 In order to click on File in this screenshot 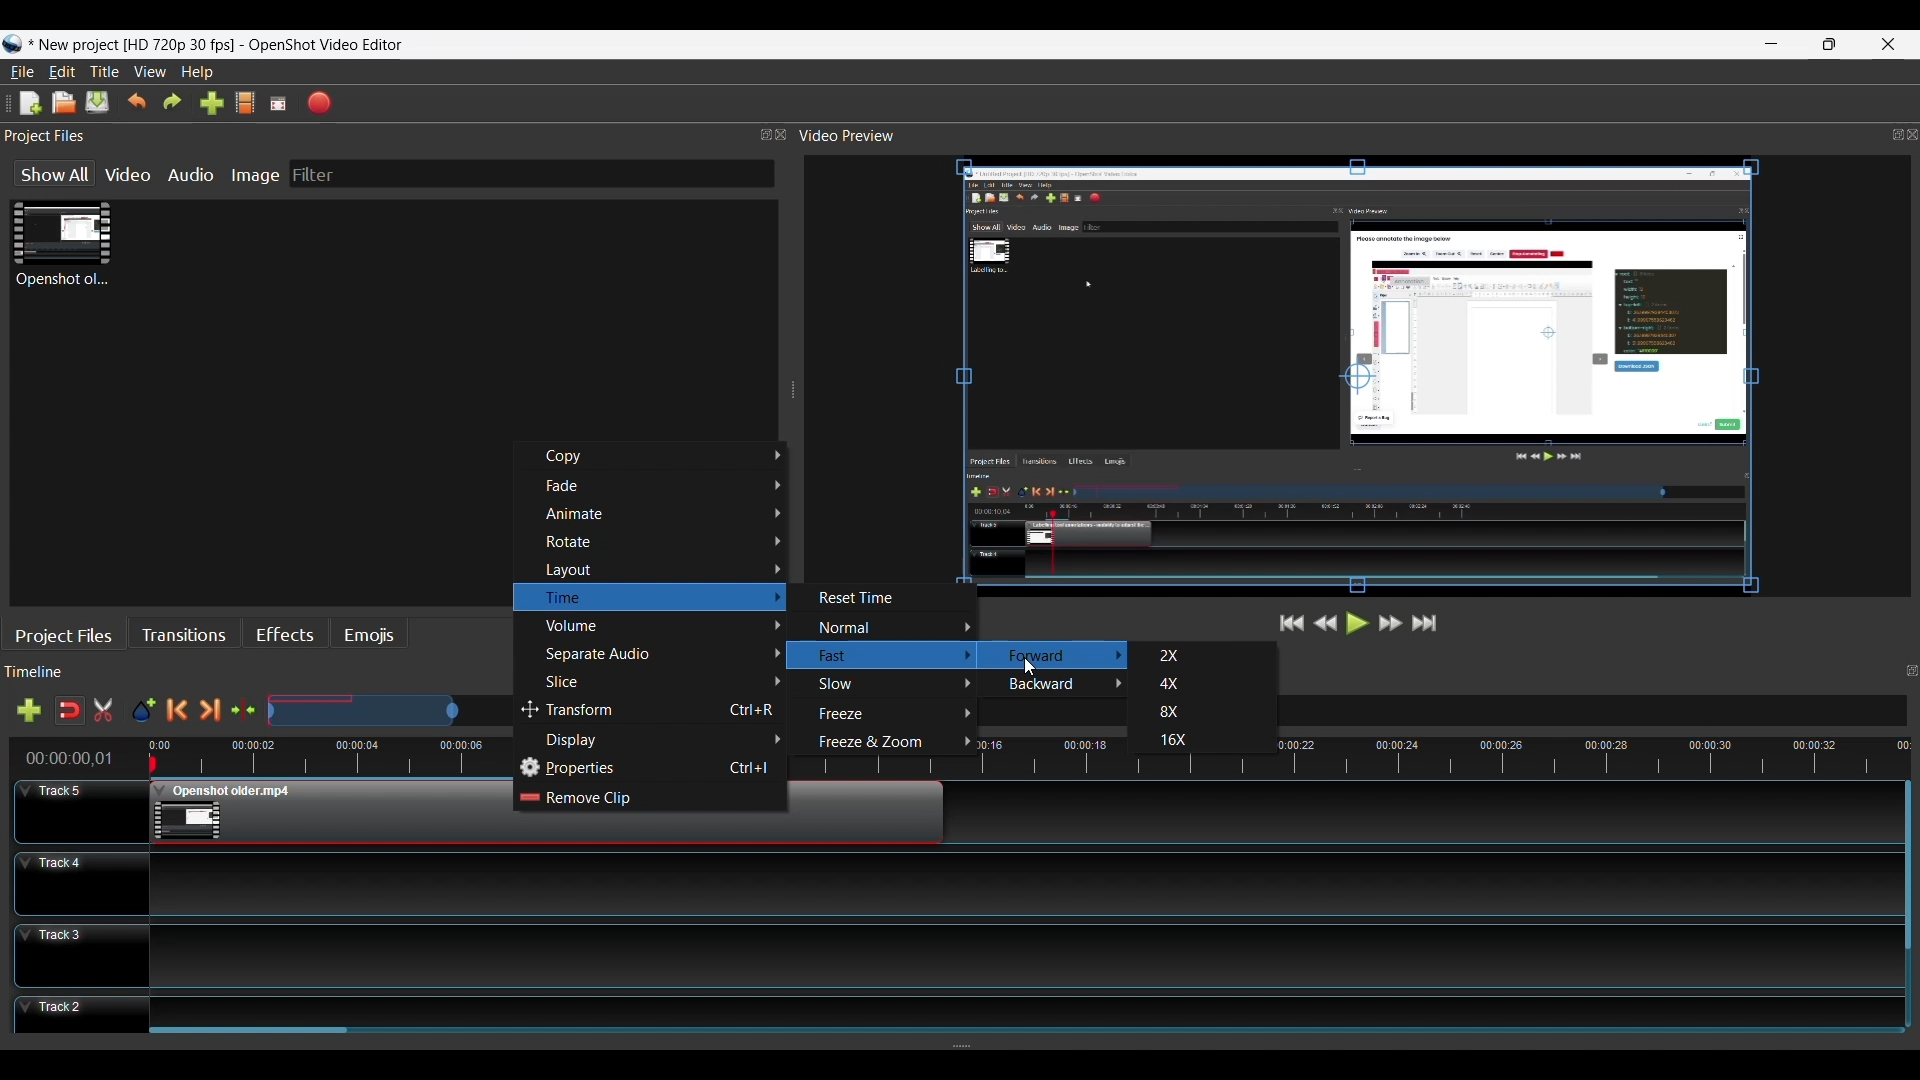, I will do `click(20, 73)`.